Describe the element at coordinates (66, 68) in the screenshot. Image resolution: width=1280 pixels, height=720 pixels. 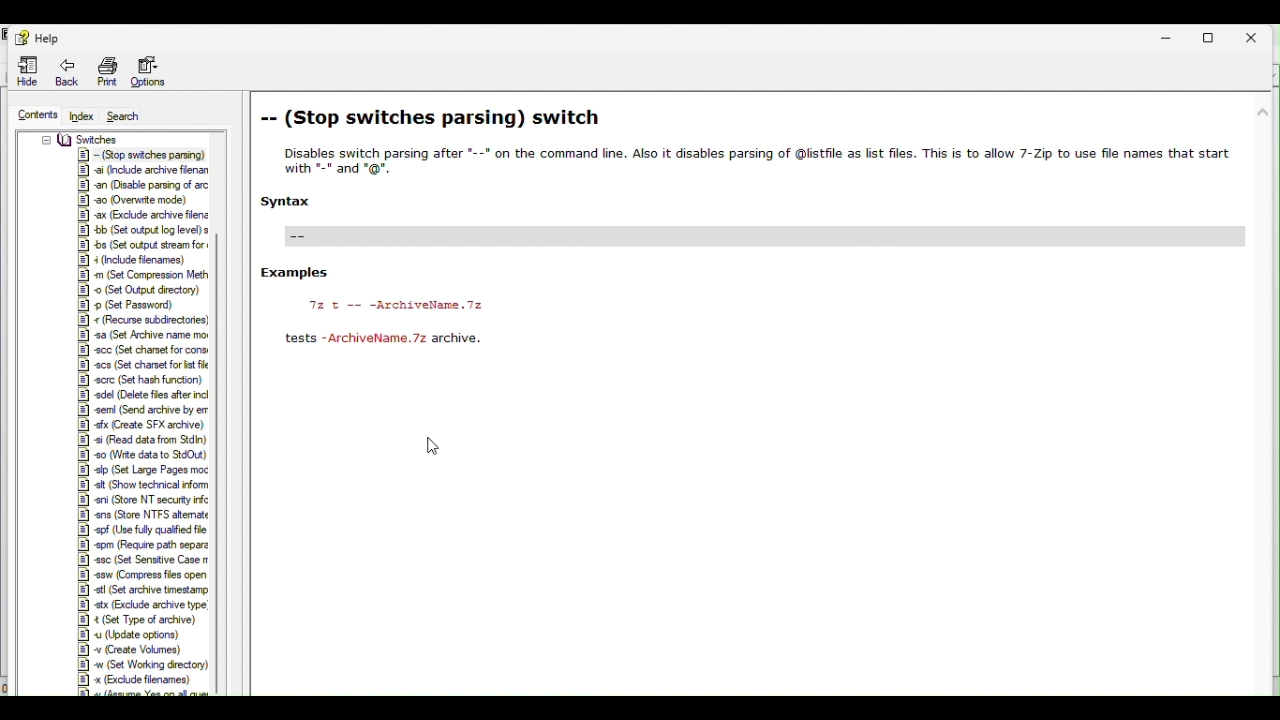
I see `Back` at that location.